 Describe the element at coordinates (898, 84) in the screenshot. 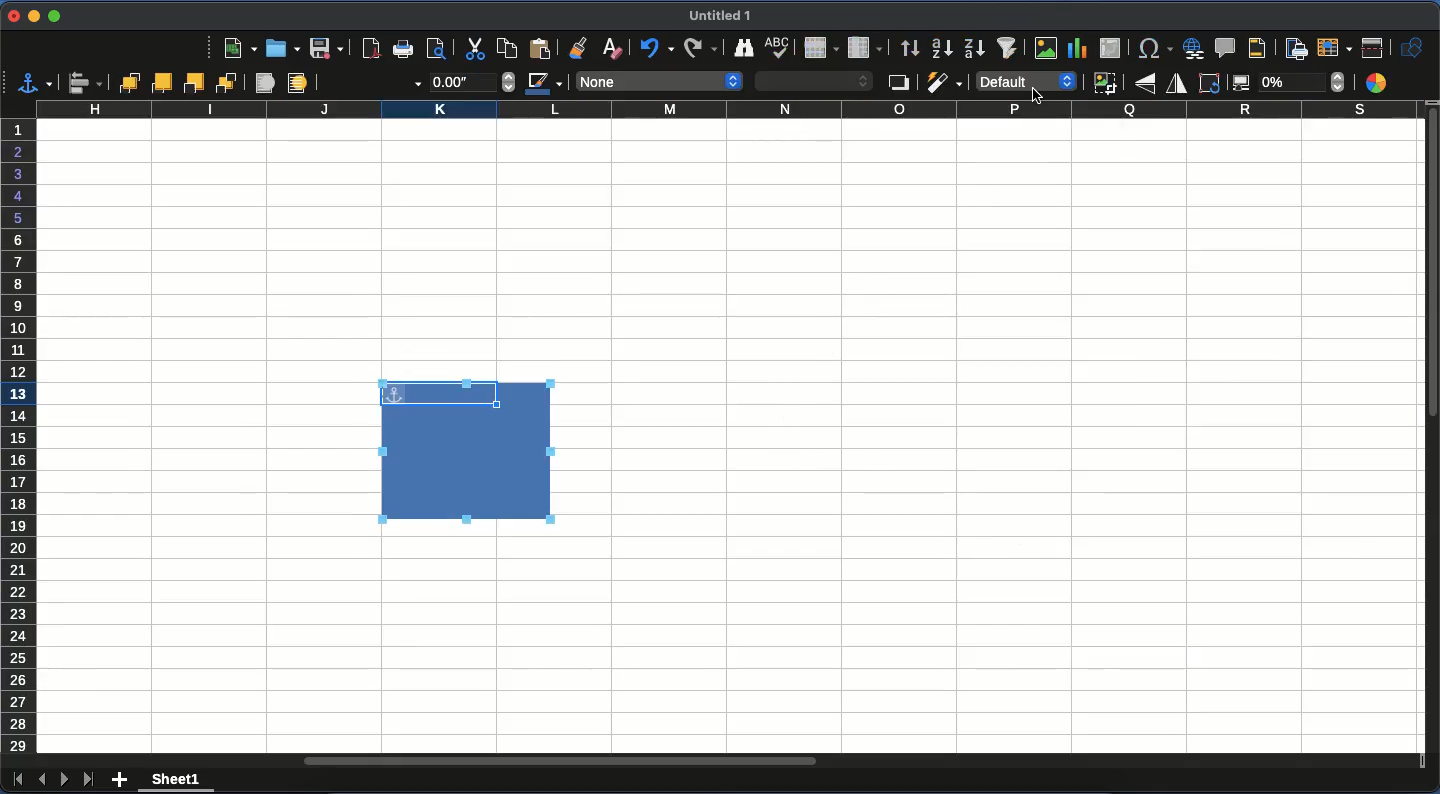

I see `shadow` at that location.